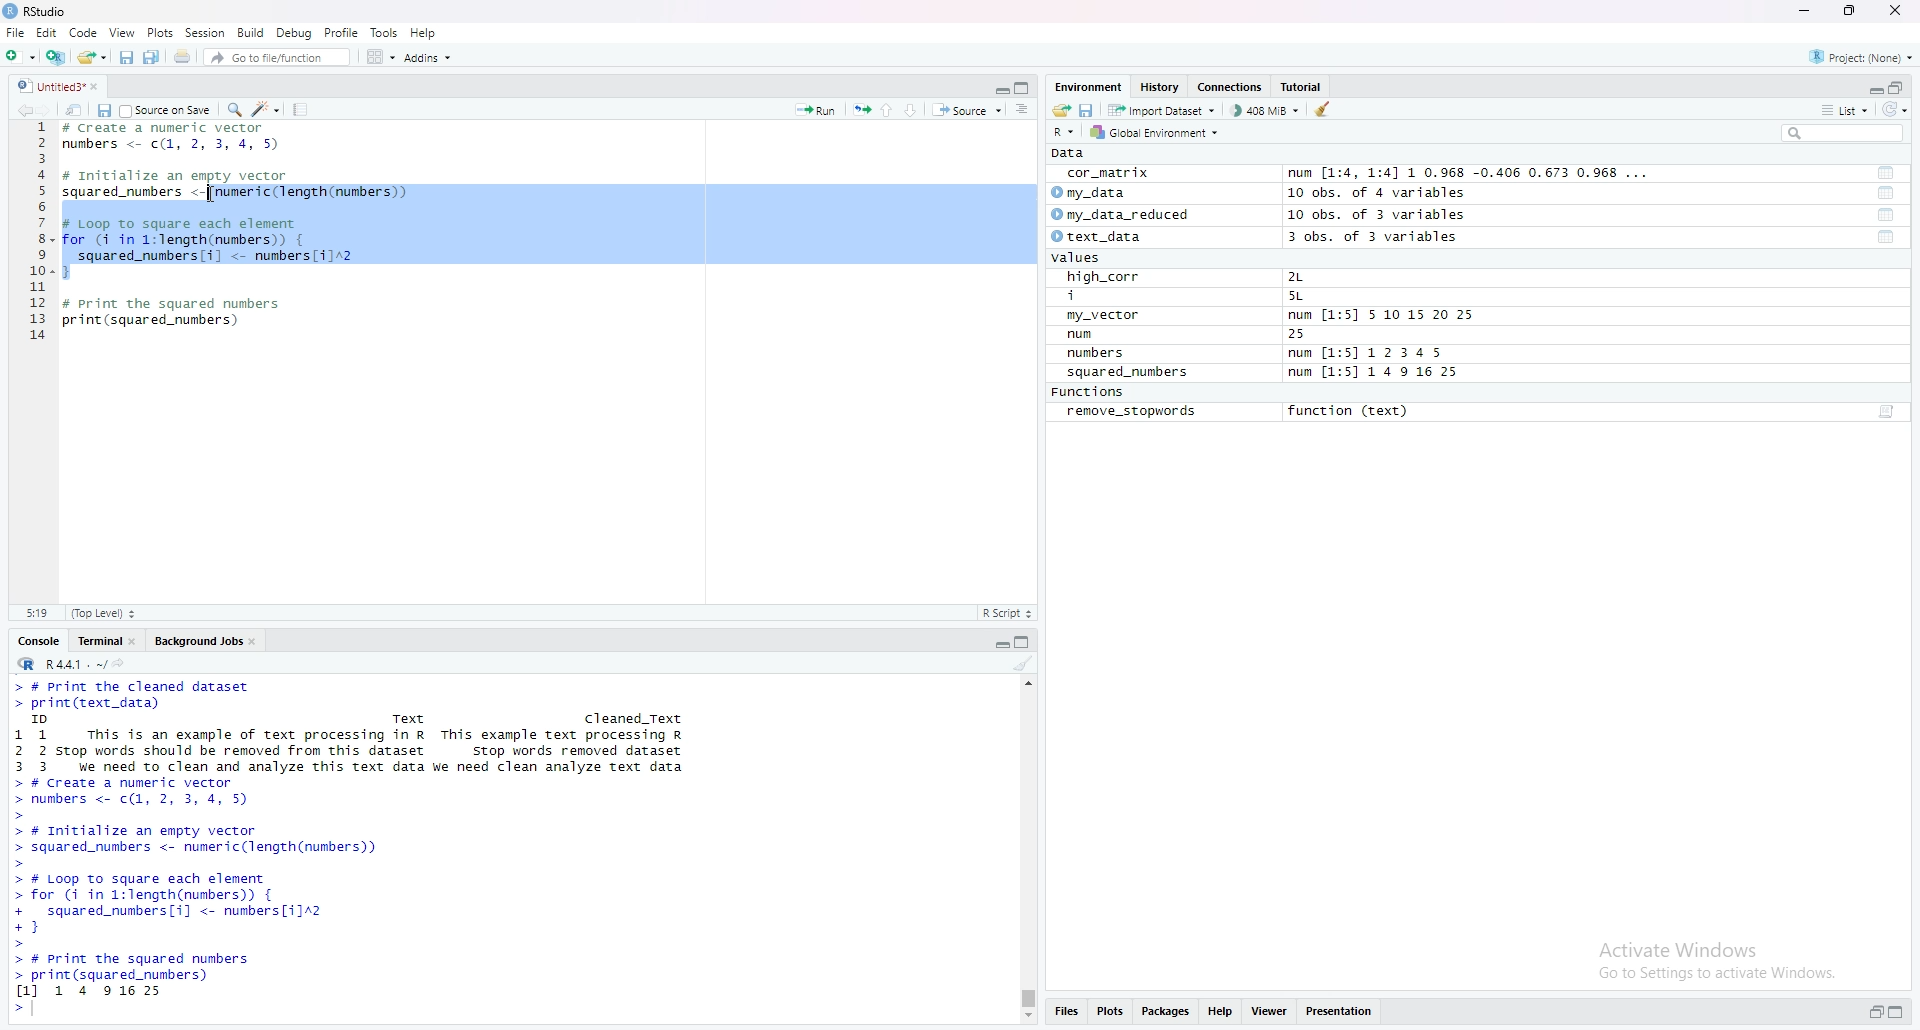 The width and height of the screenshot is (1920, 1030). Describe the element at coordinates (300, 109) in the screenshot. I see `compile report` at that location.